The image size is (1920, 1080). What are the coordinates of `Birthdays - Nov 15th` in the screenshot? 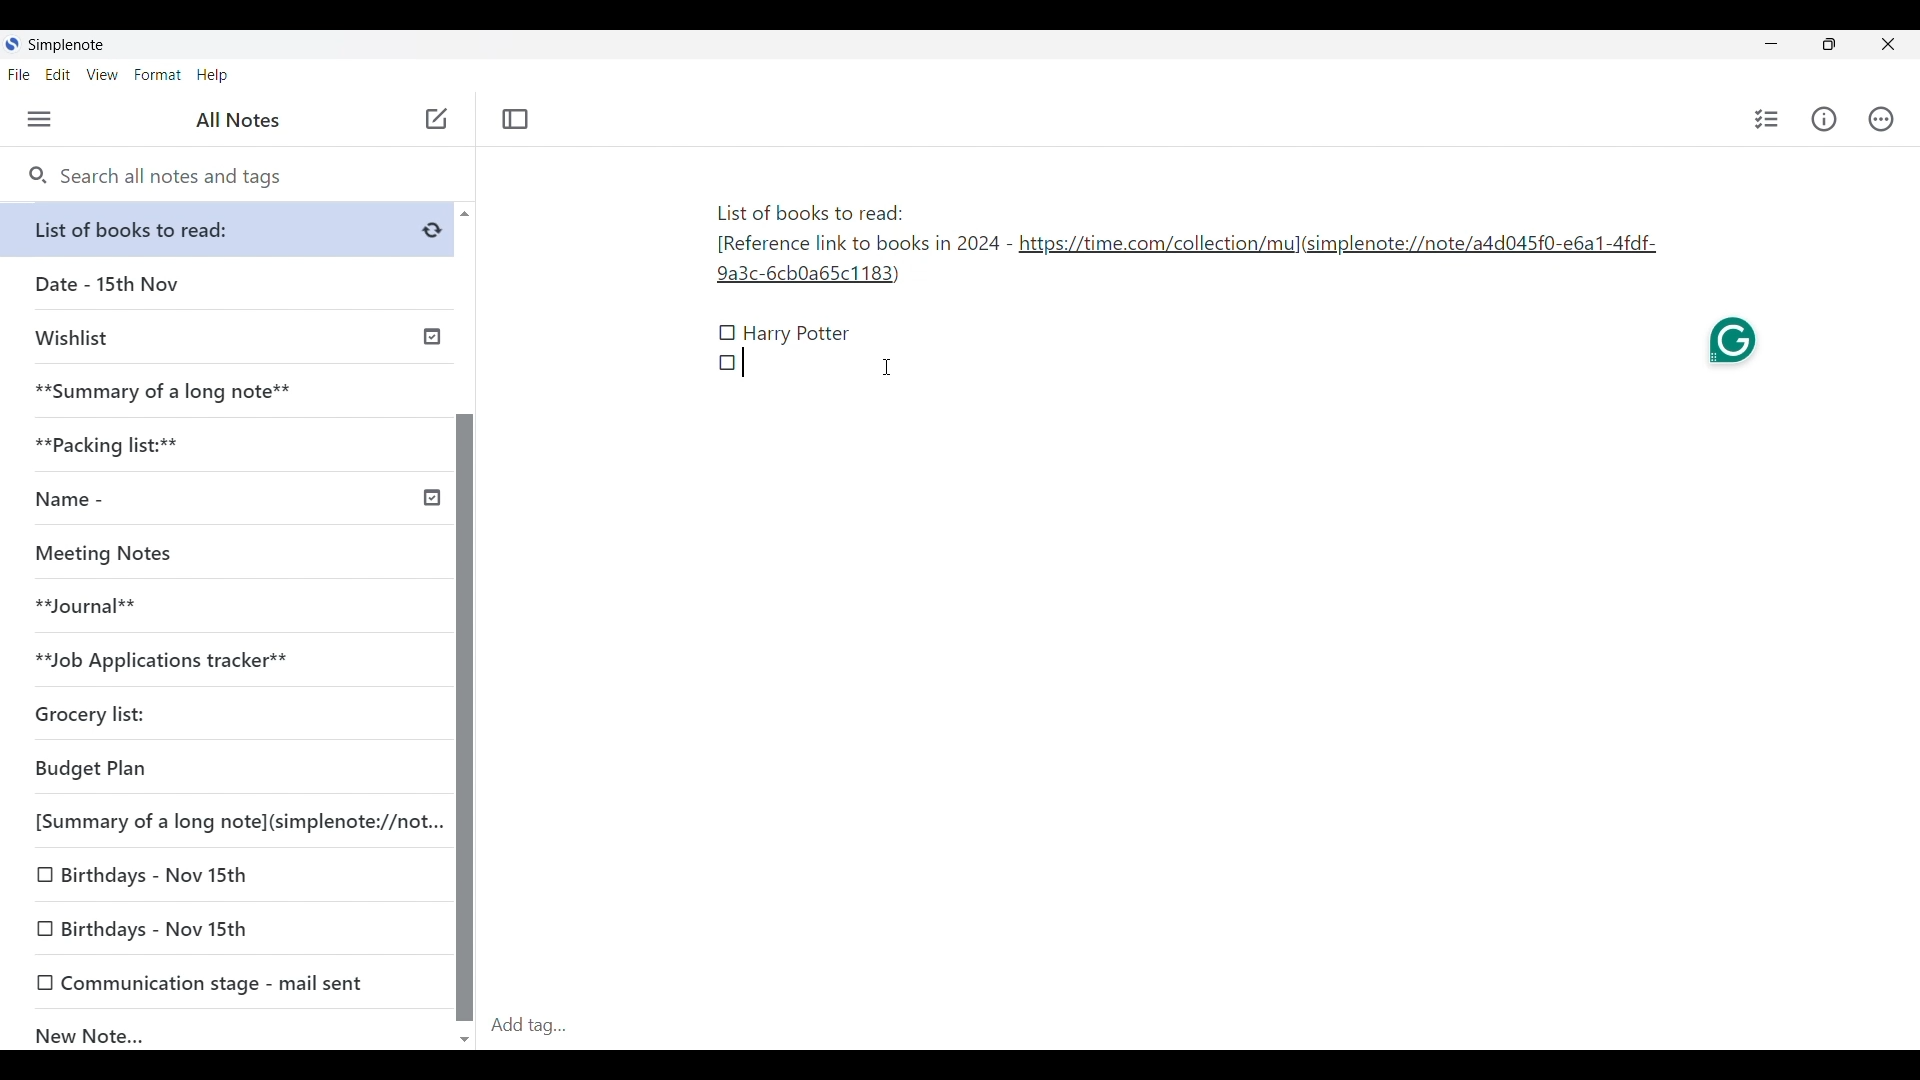 It's located at (229, 930).